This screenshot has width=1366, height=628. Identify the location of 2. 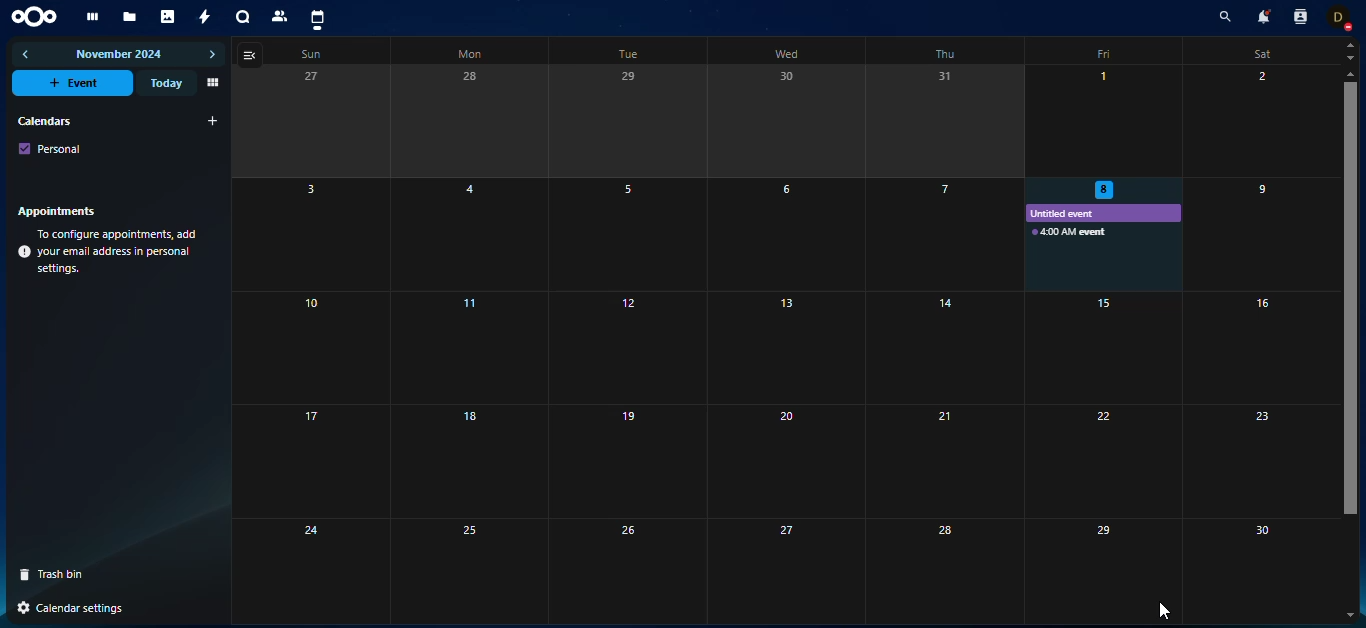
(1257, 122).